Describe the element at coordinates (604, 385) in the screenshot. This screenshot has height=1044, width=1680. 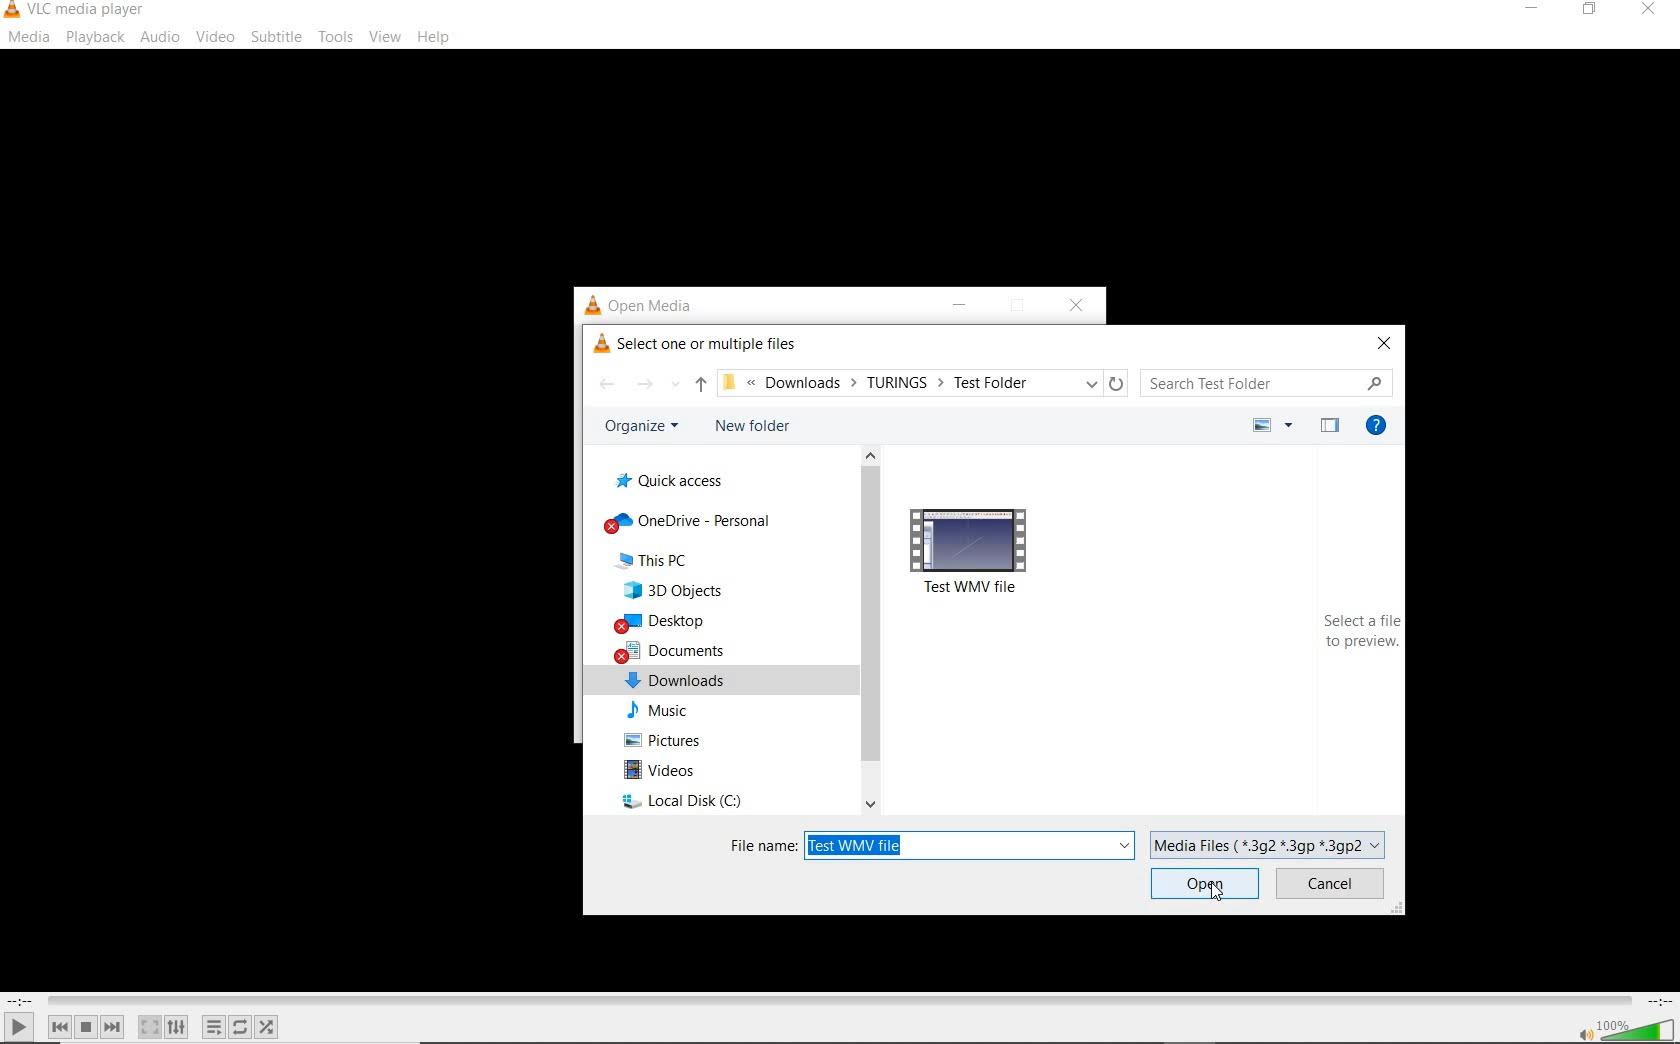
I see `back` at that location.